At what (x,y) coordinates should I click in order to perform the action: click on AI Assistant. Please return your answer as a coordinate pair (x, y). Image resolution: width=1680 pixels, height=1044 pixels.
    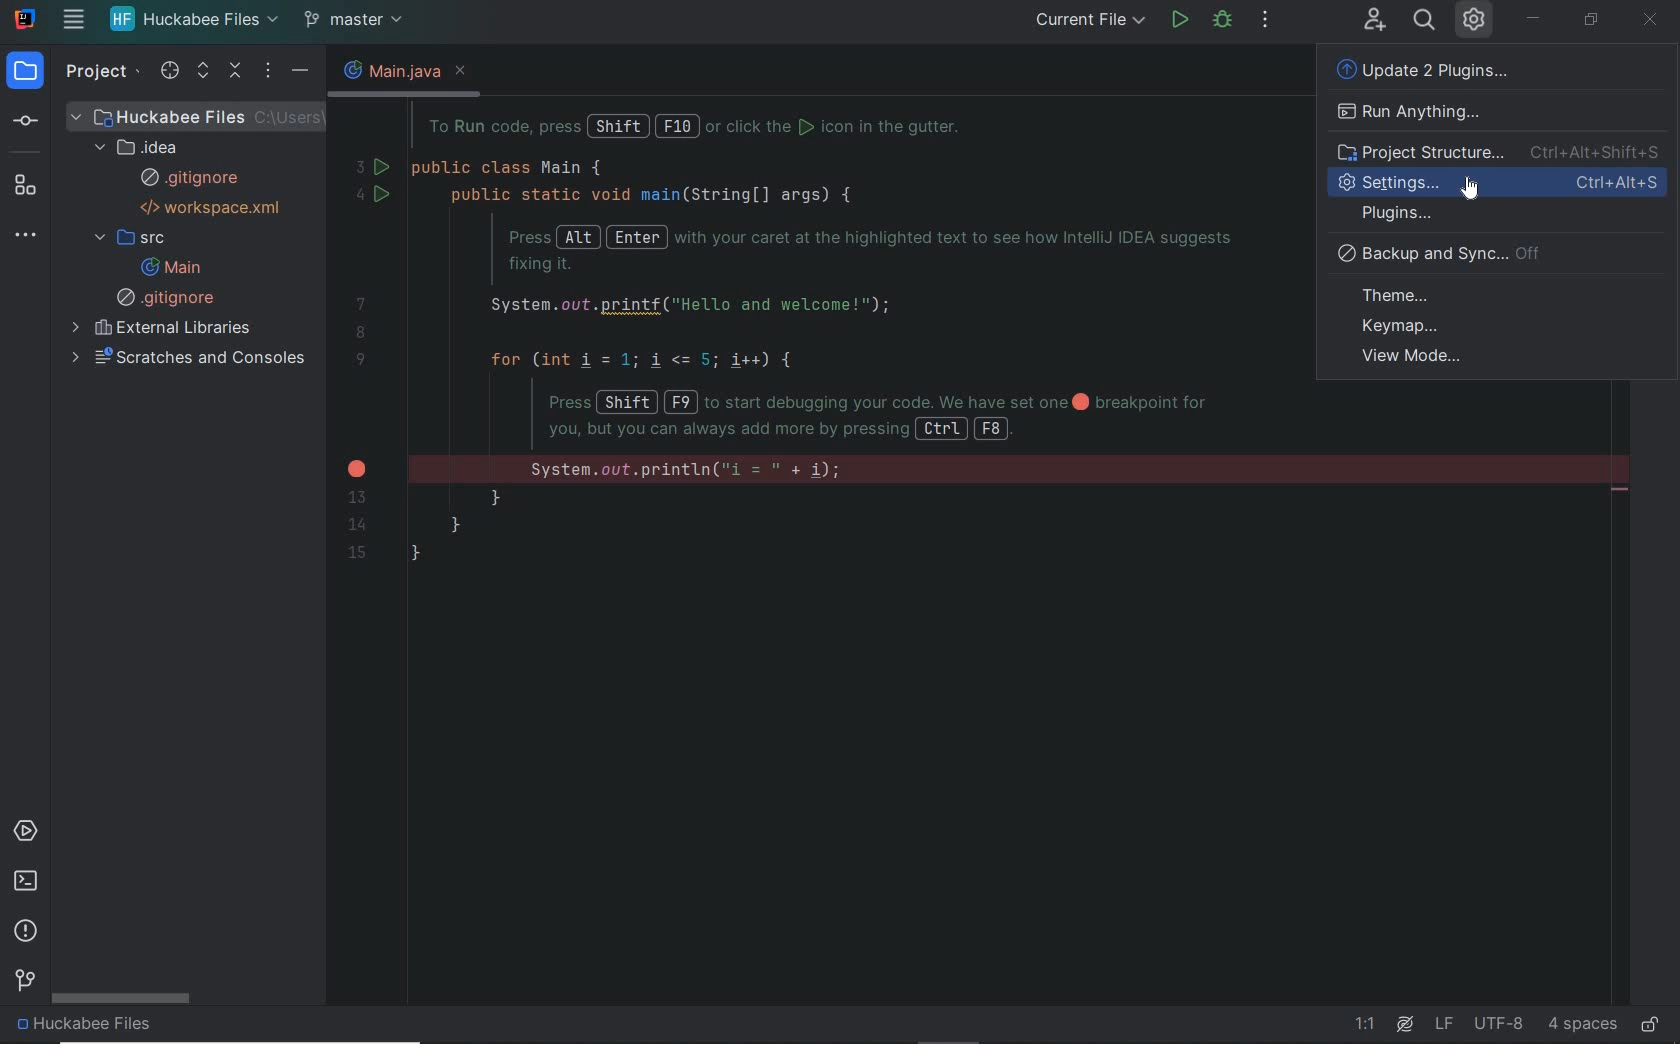
    Looking at the image, I should click on (1405, 1024).